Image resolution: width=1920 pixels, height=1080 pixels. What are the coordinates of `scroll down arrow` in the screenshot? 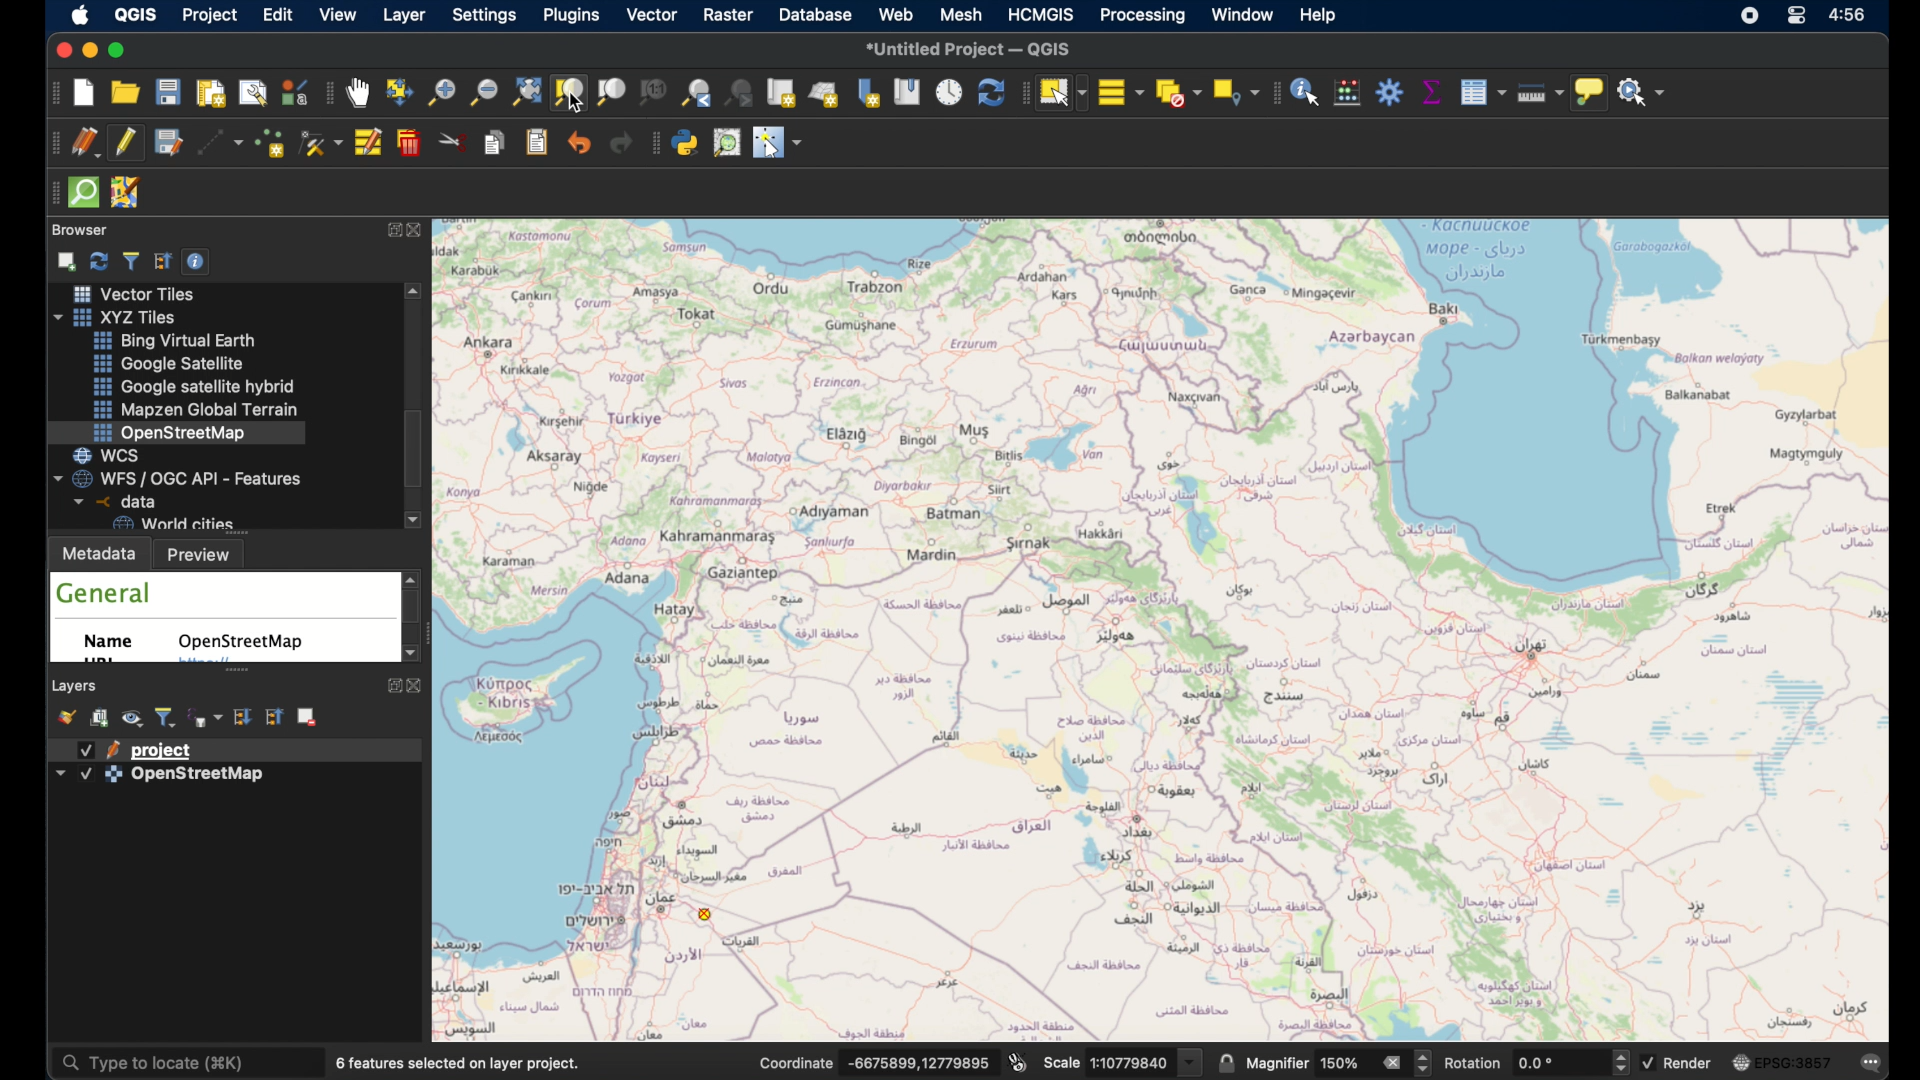 It's located at (415, 521).